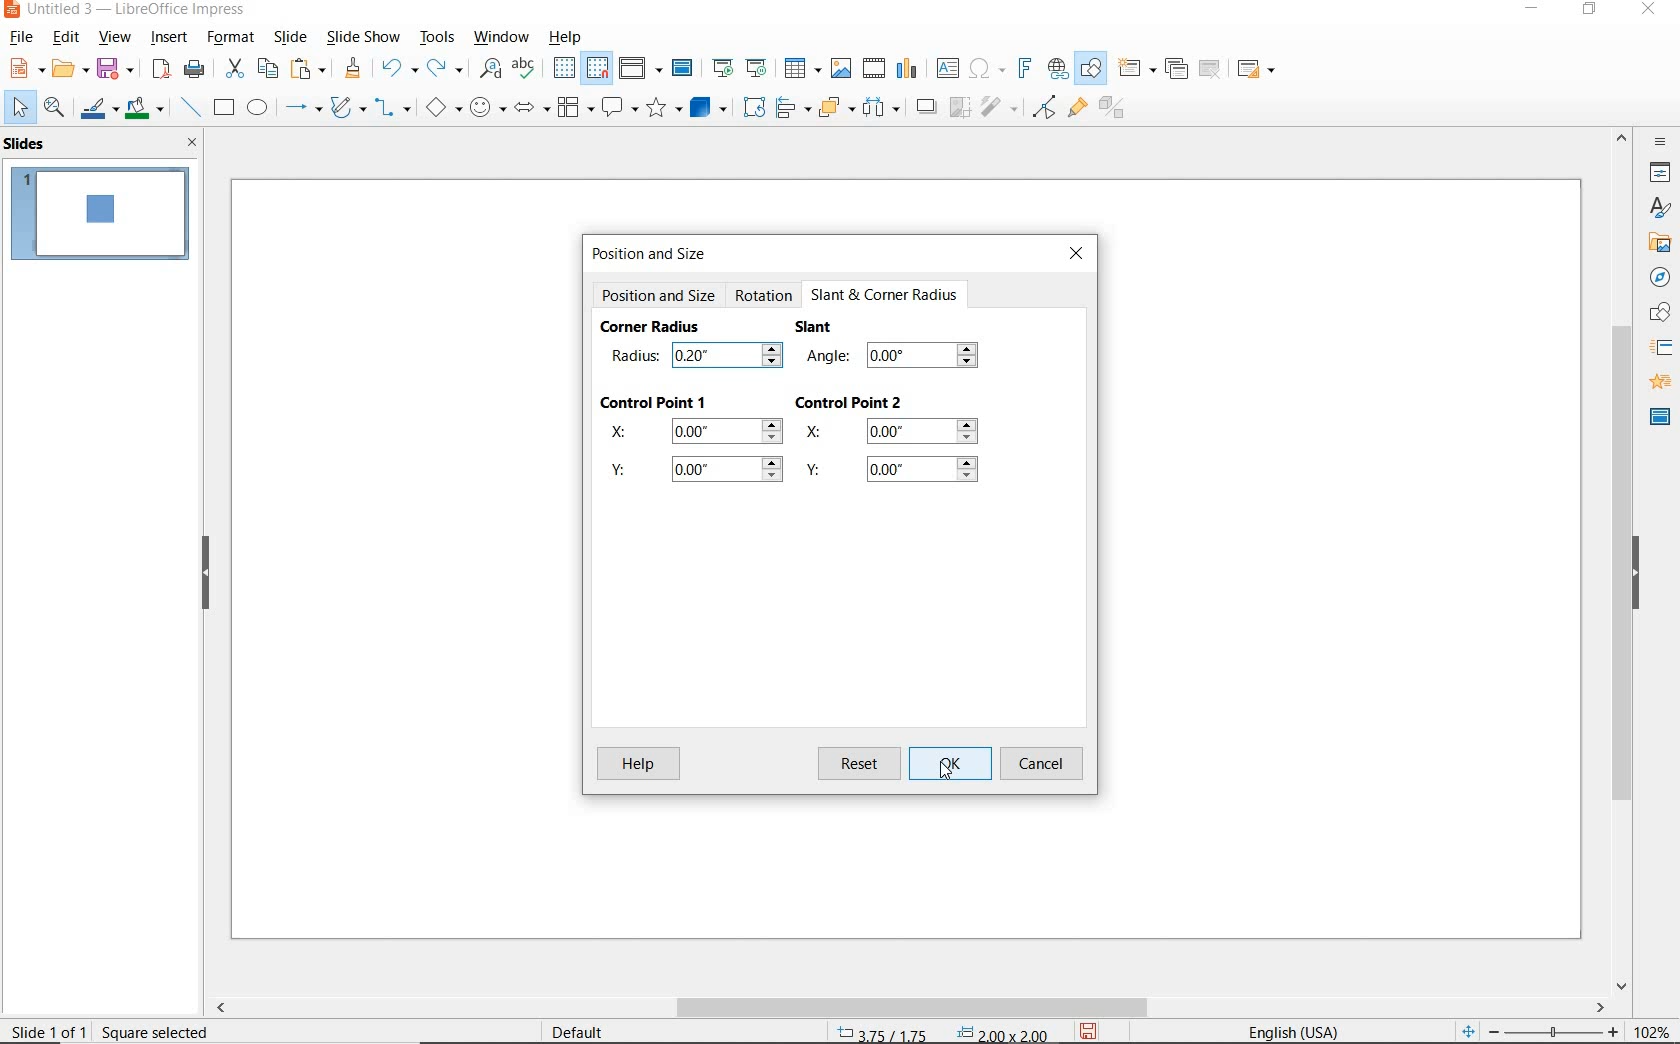  Describe the element at coordinates (205, 573) in the screenshot. I see `hide` at that location.